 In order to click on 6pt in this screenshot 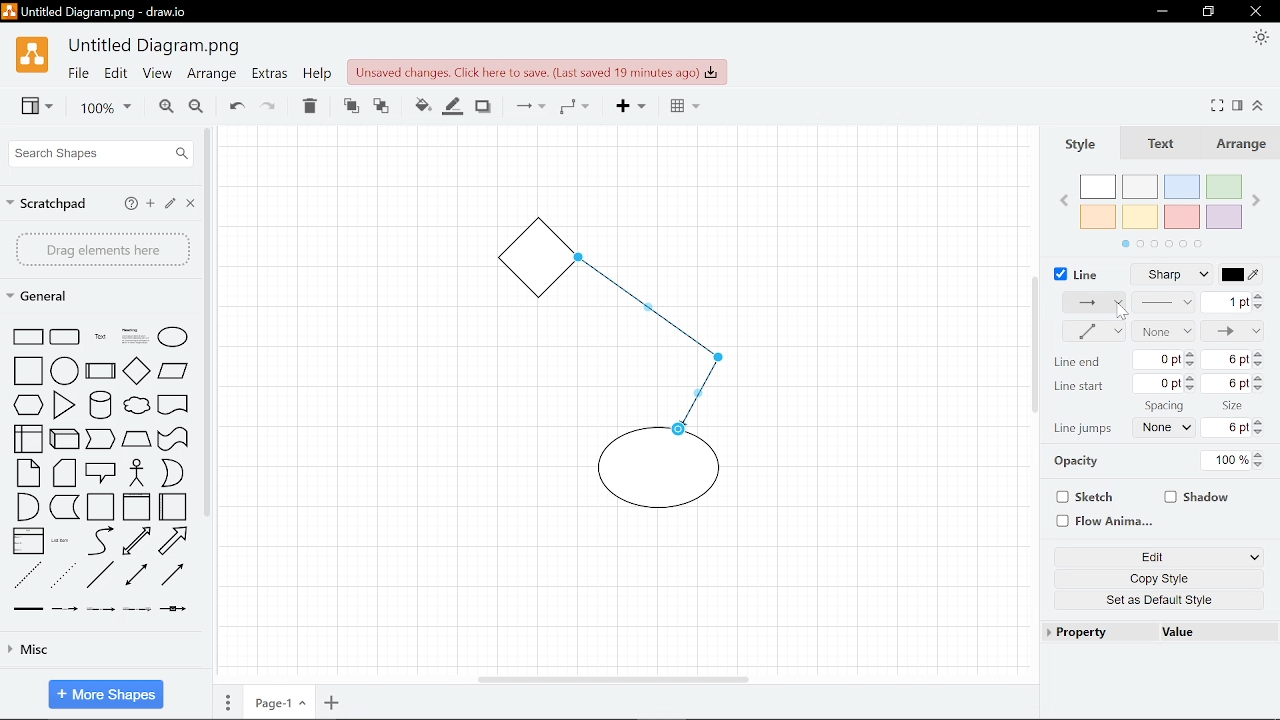, I will do `click(1230, 428)`.